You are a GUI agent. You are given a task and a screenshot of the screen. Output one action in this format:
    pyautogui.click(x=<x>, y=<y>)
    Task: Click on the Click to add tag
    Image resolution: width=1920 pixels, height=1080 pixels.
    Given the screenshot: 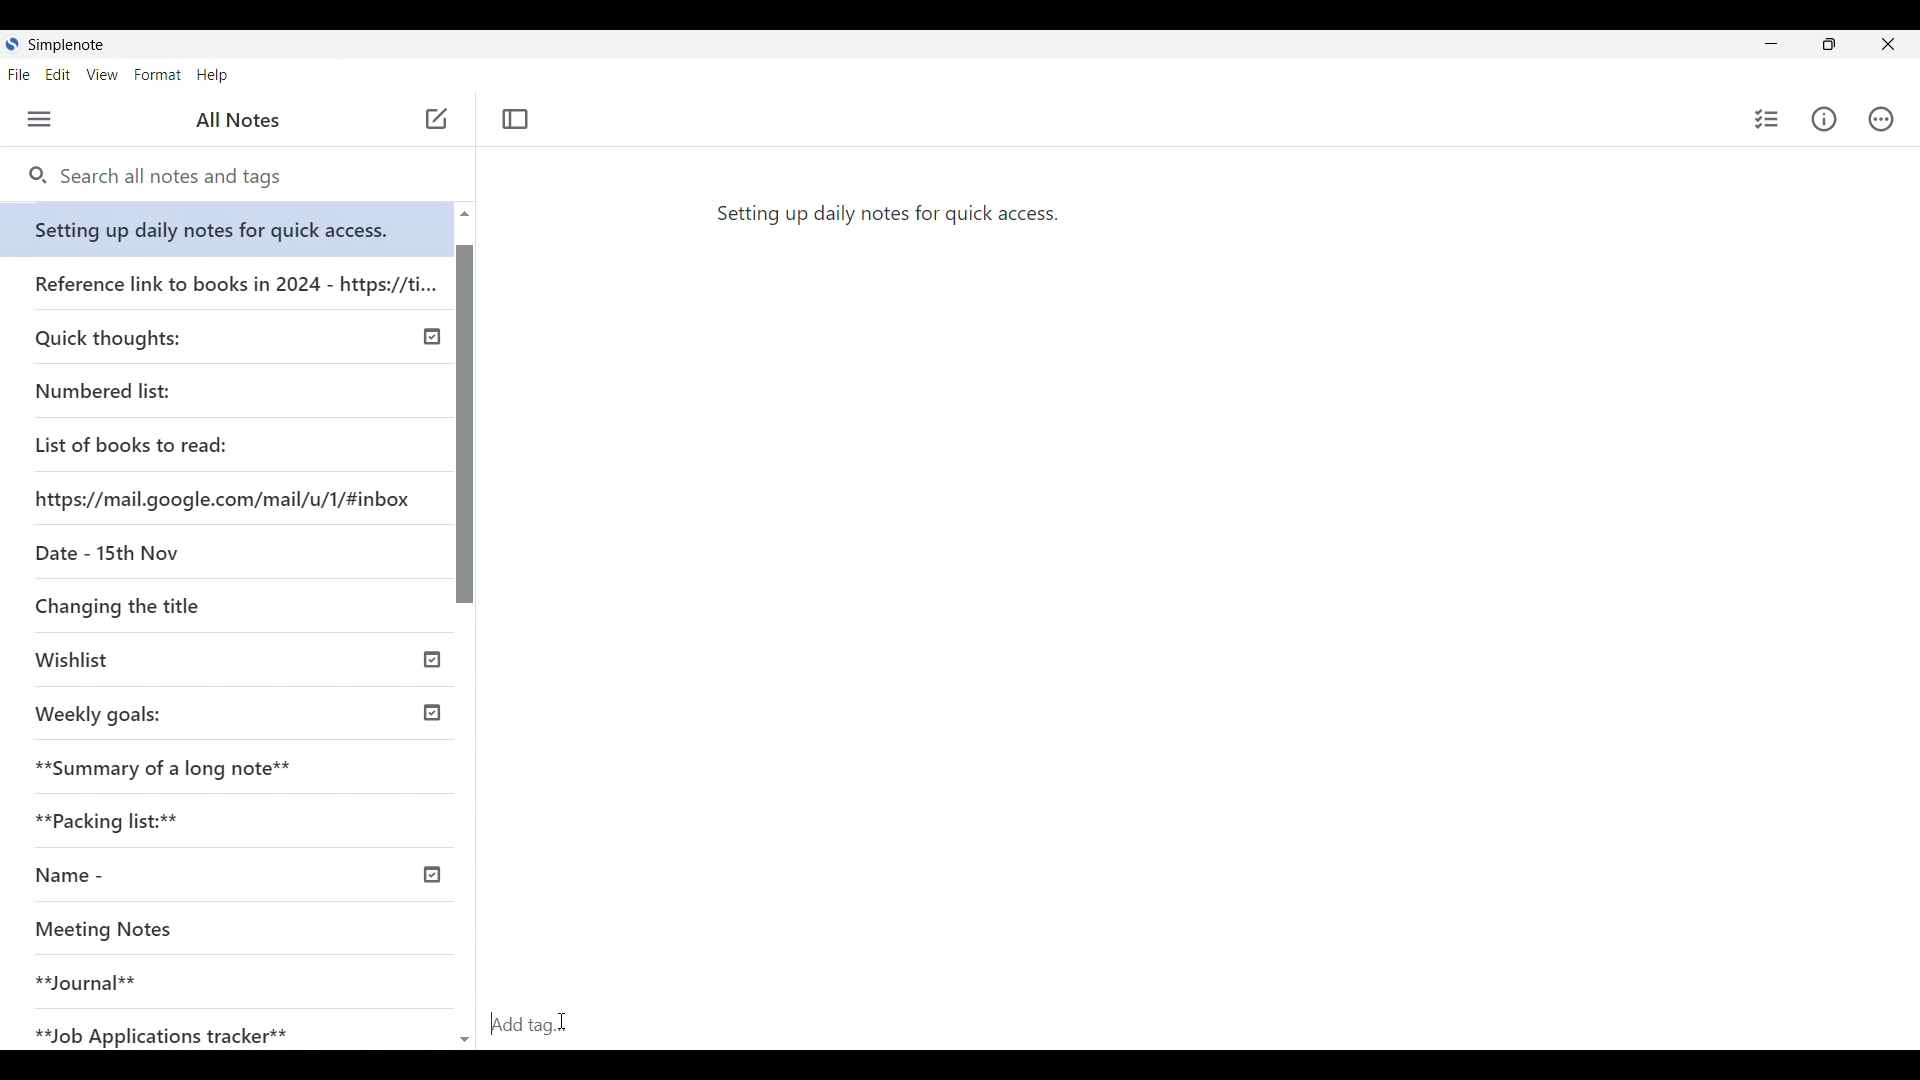 What is the action you would take?
    pyautogui.click(x=1198, y=1030)
    